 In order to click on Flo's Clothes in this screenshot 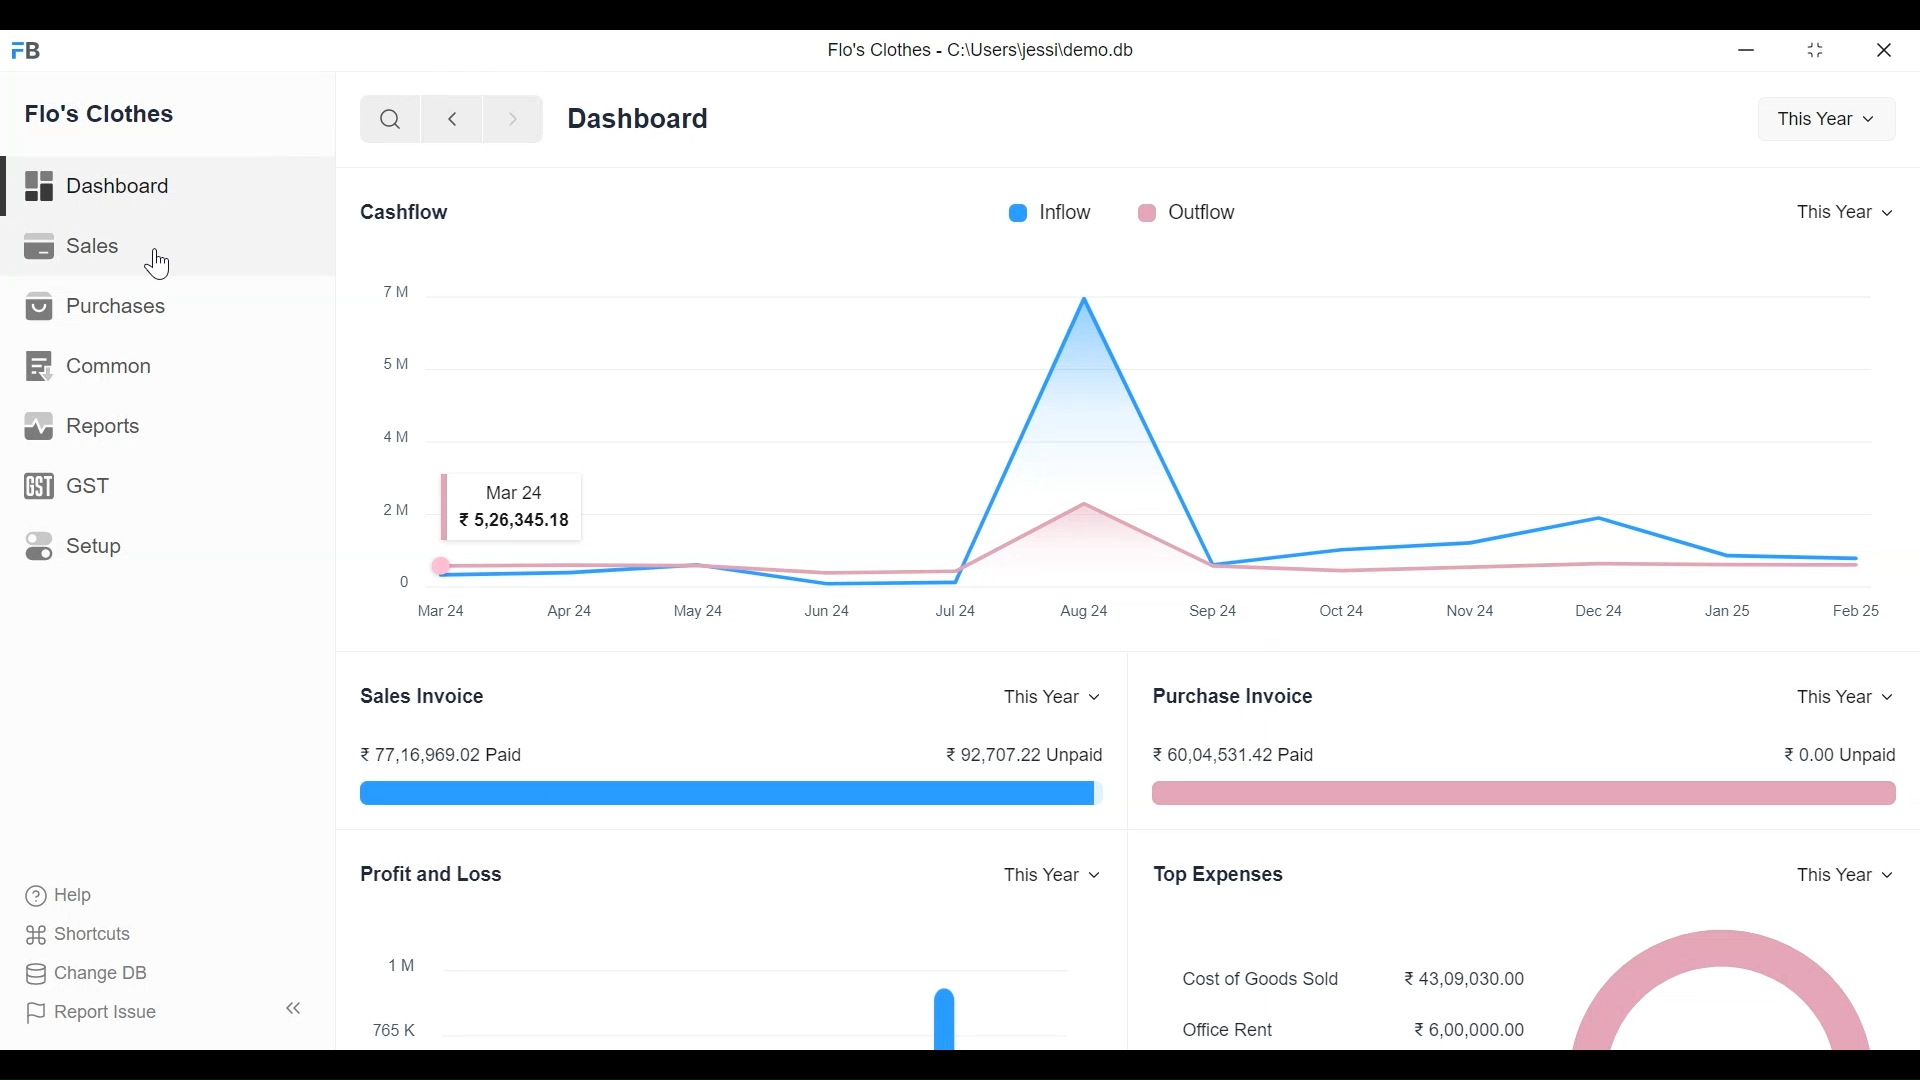, I will do `click(102, 112)`.